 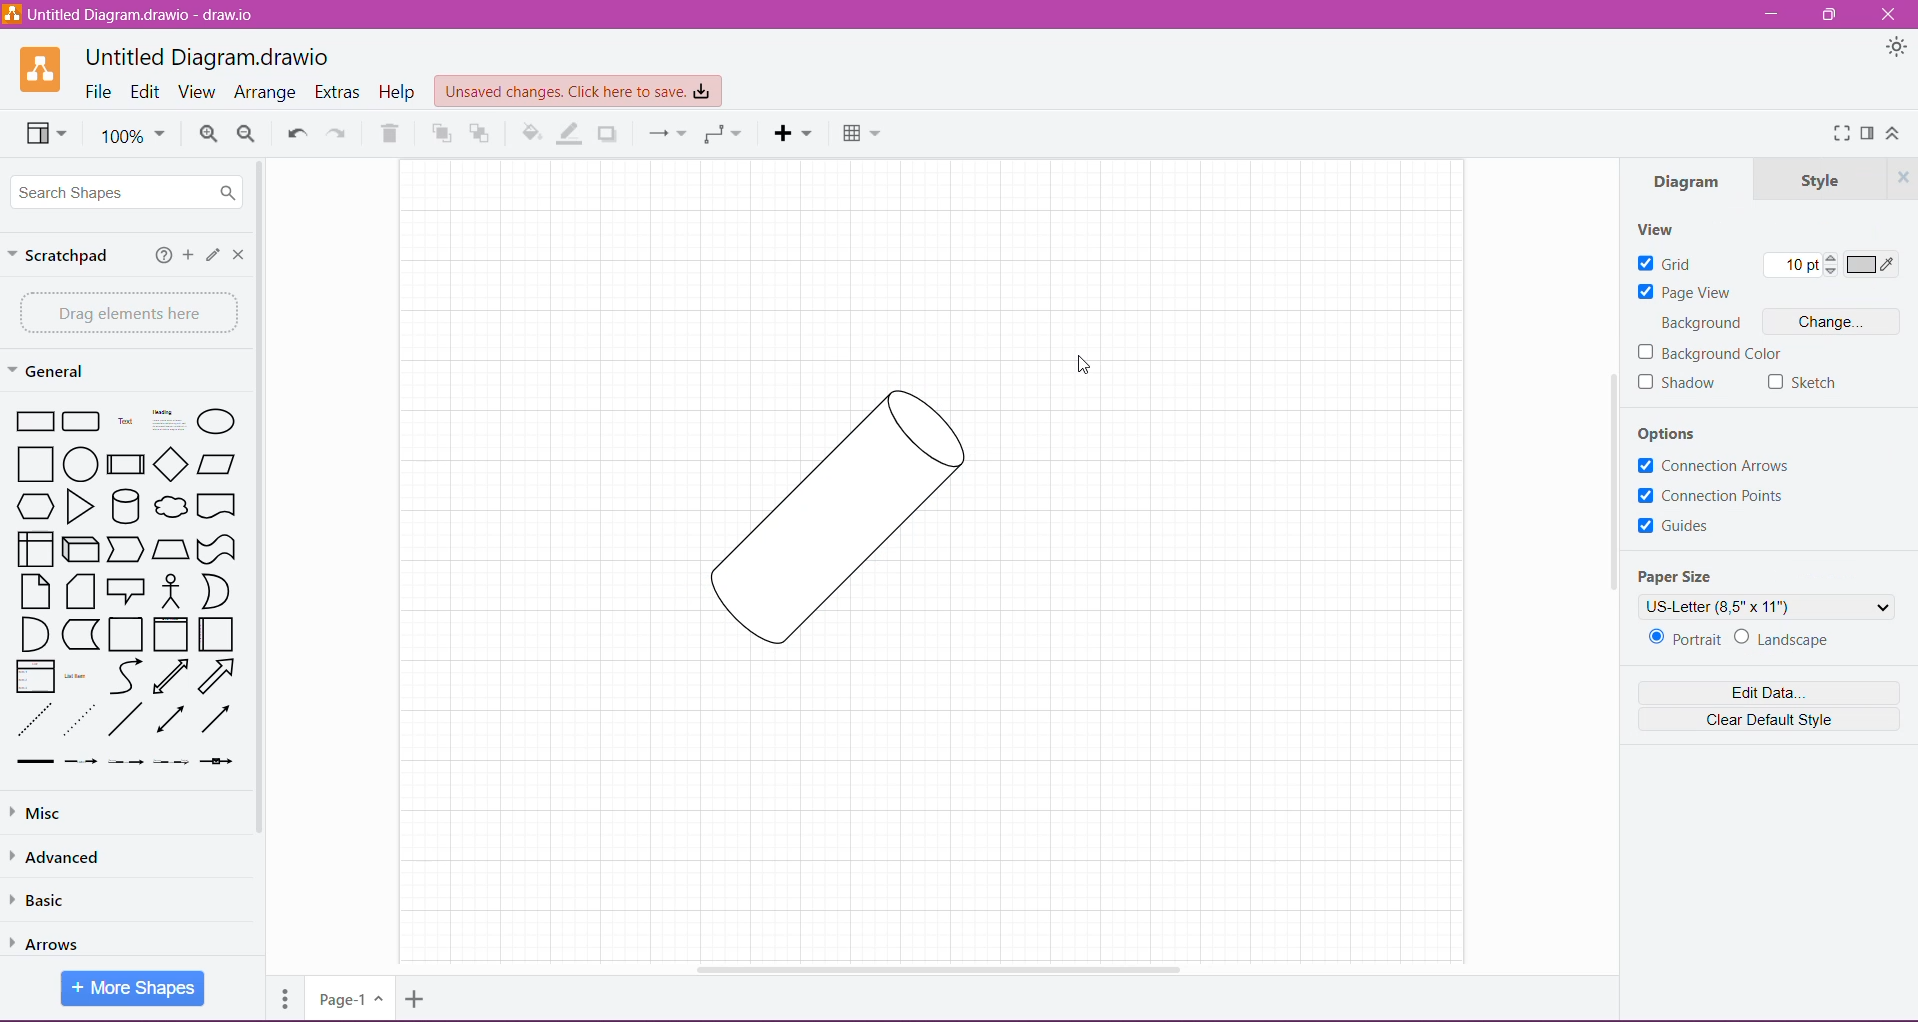 What do you see at coordinates (206, 55) in the screenshot?
I see `Untitled Diagram.draw.io - draw.io` at bounding box center [206, 55].